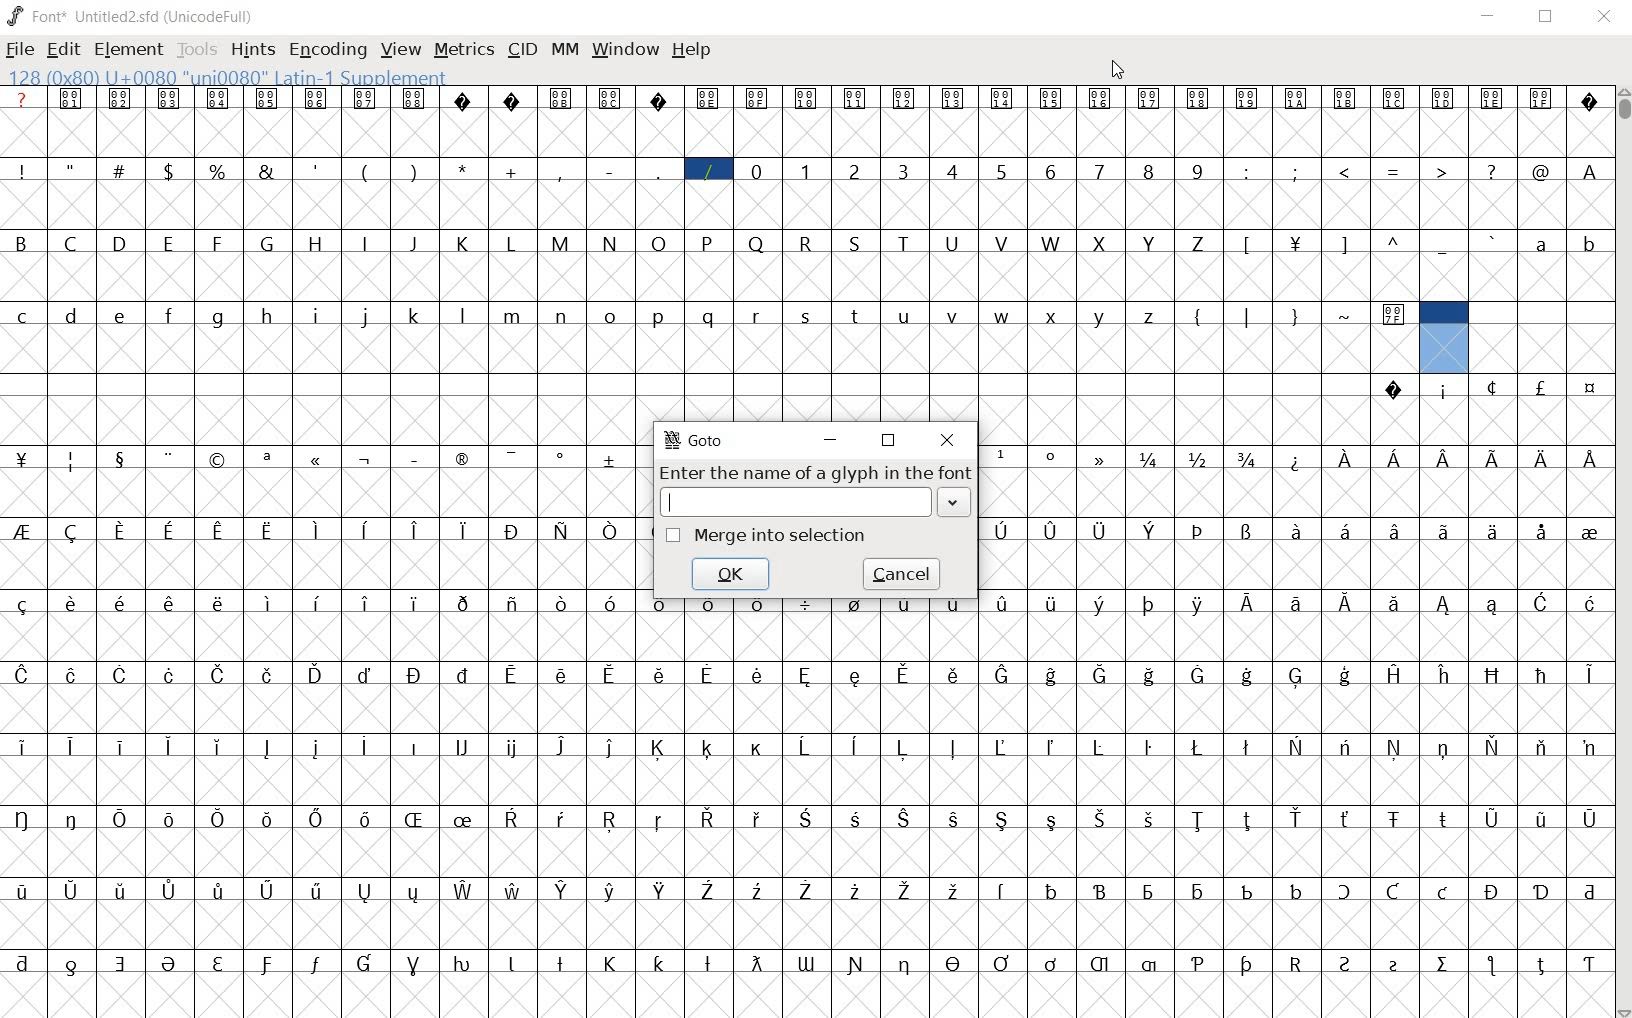  Describe the element at coordinates (122, 244) in the screenshot. I see `D` at that location.